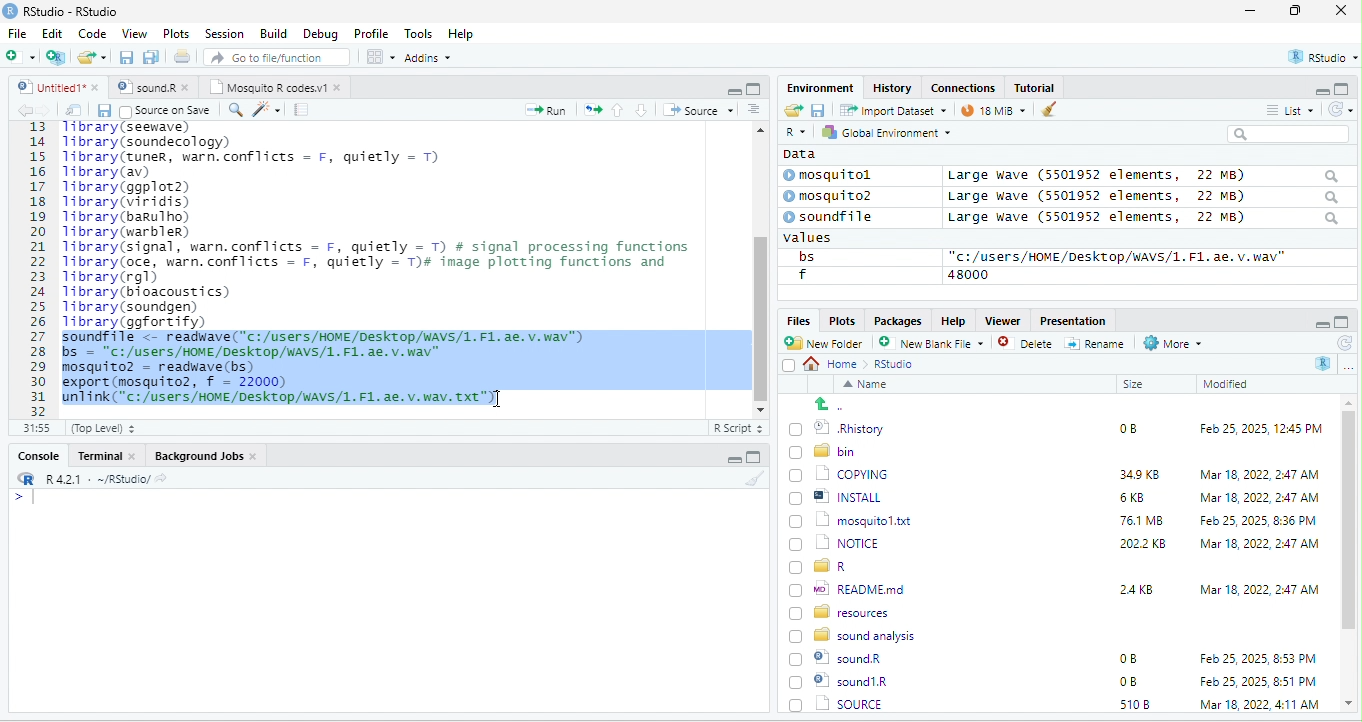  Describe the element at coordinates (1037, 87) in the screenshot. I see `Tutorial` at that location.